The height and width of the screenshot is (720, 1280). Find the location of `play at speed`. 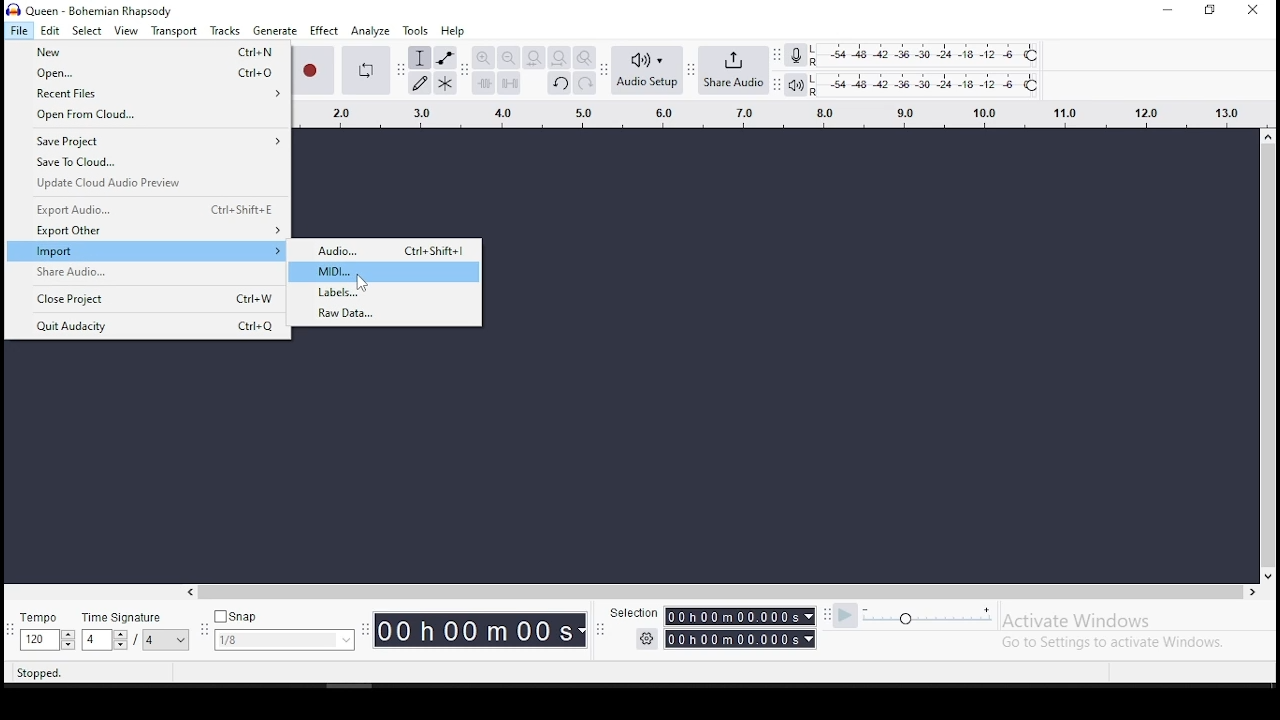

play at speed is located at coordinates (847, 616).